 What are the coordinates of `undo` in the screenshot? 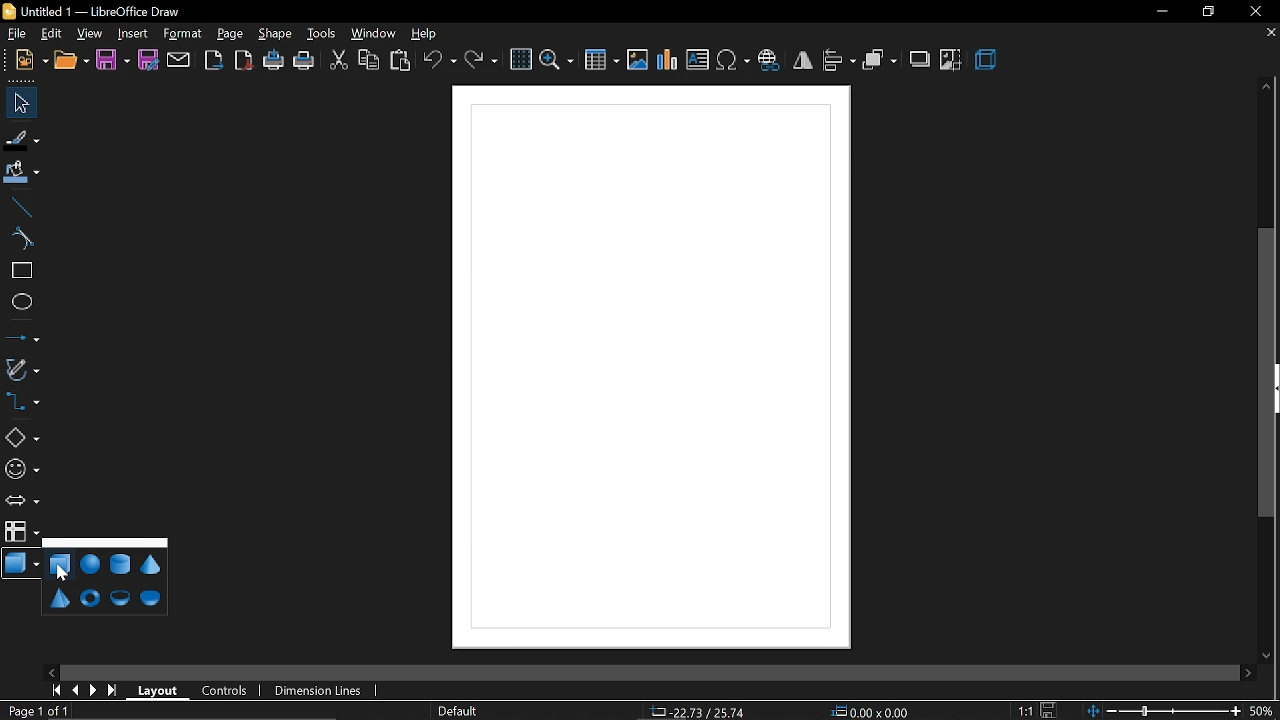 It's located at (440, 62).